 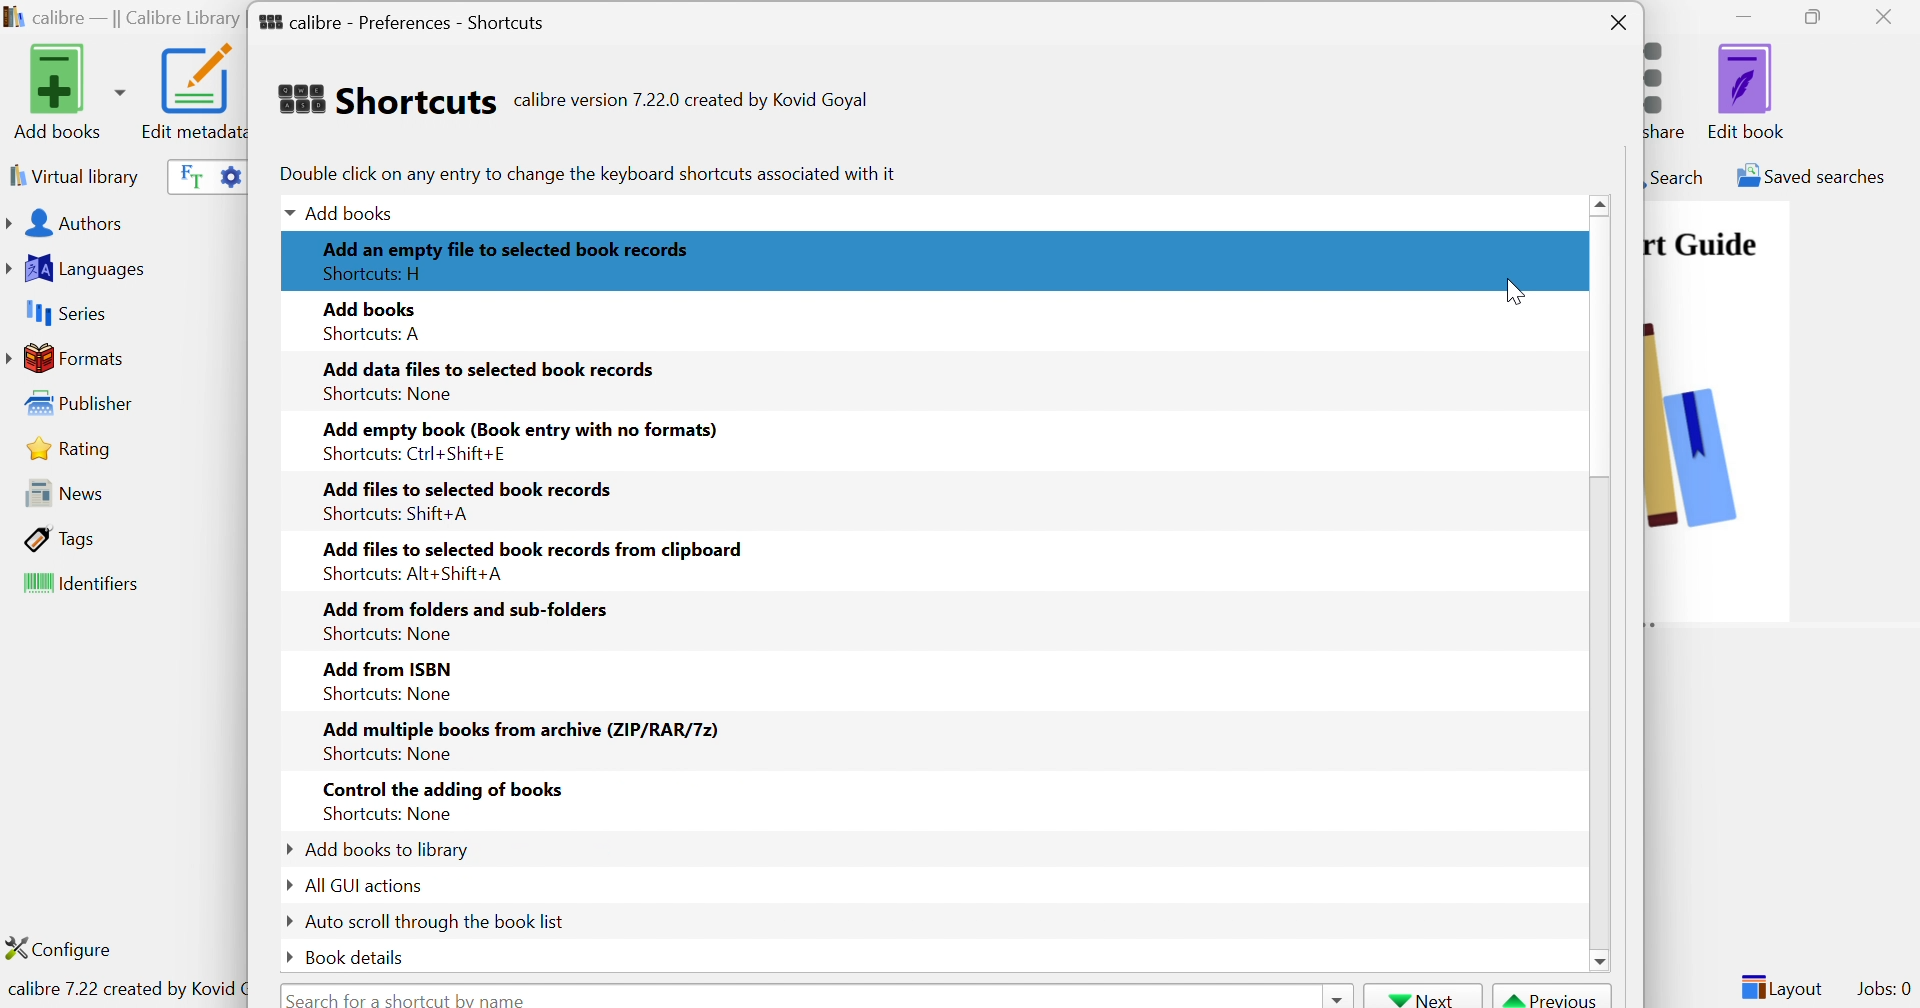 I want to click on Add books, so click(x=372, y=307).